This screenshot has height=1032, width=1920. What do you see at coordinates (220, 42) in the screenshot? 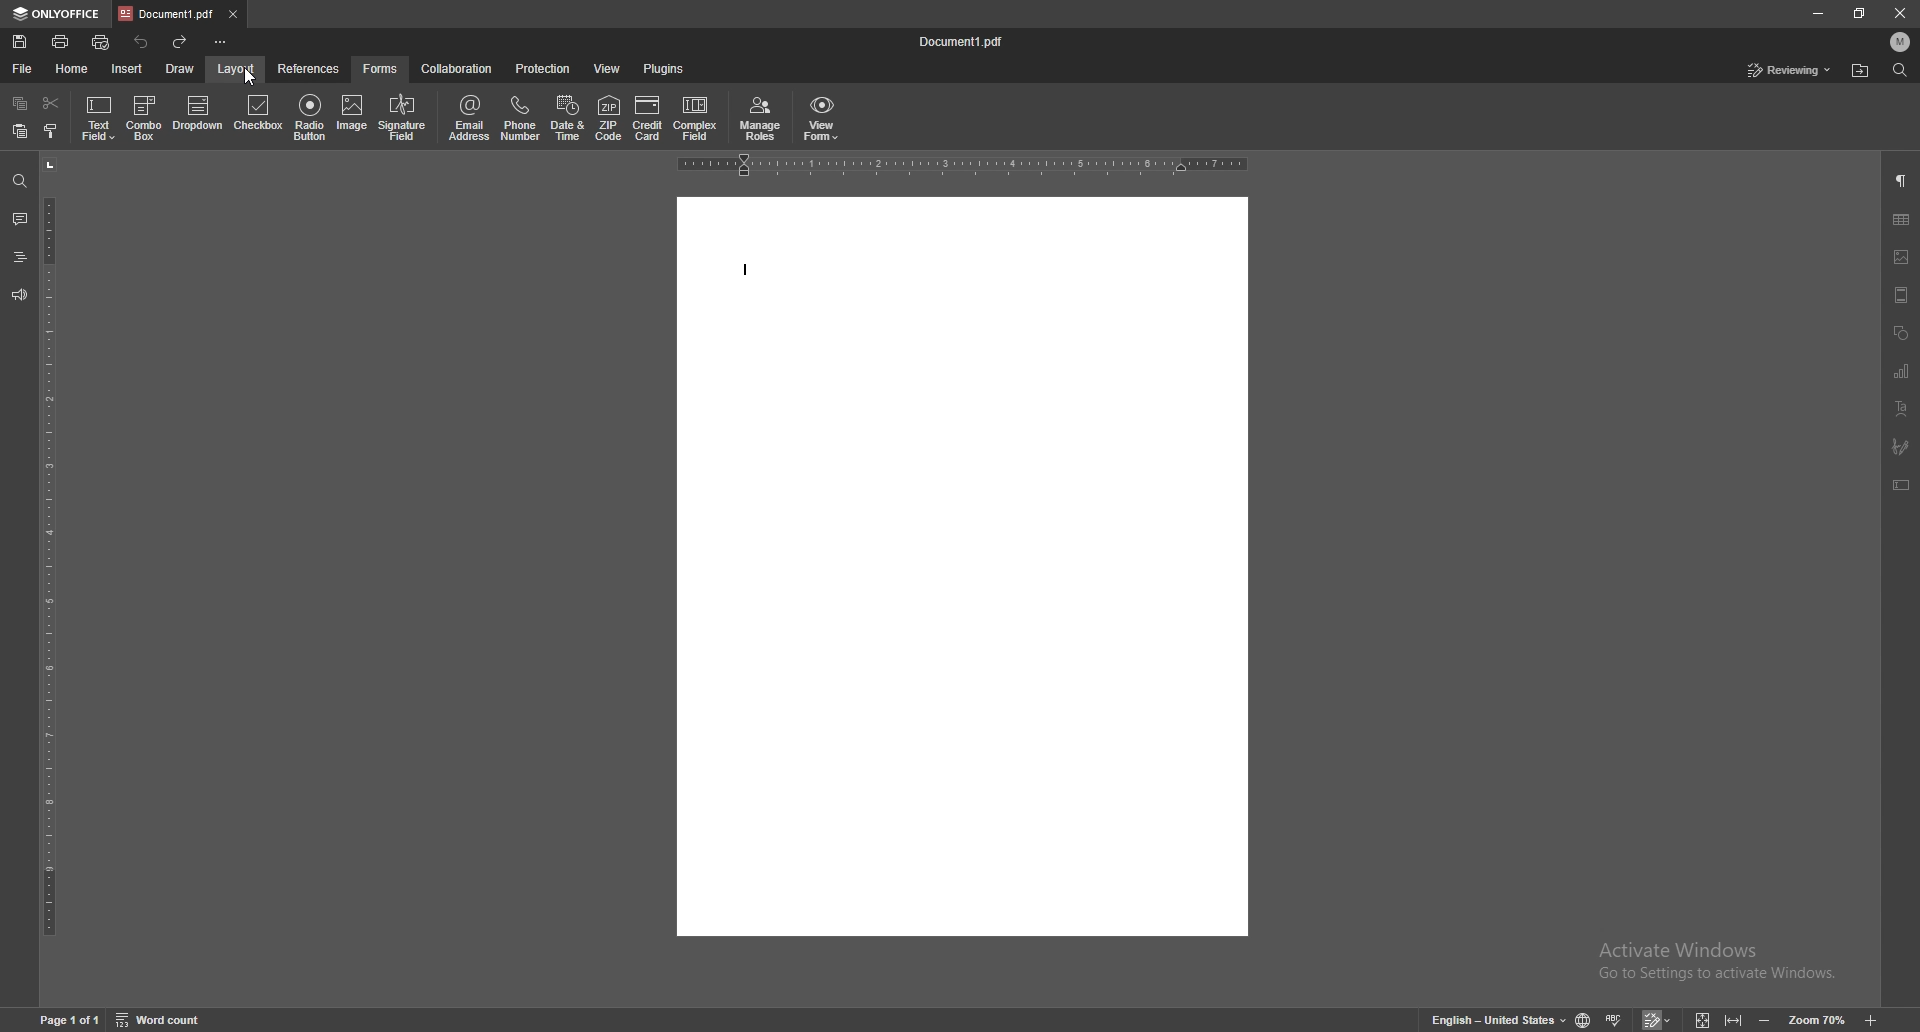
I see `customize toolbar` at bounding box center [220, 42].